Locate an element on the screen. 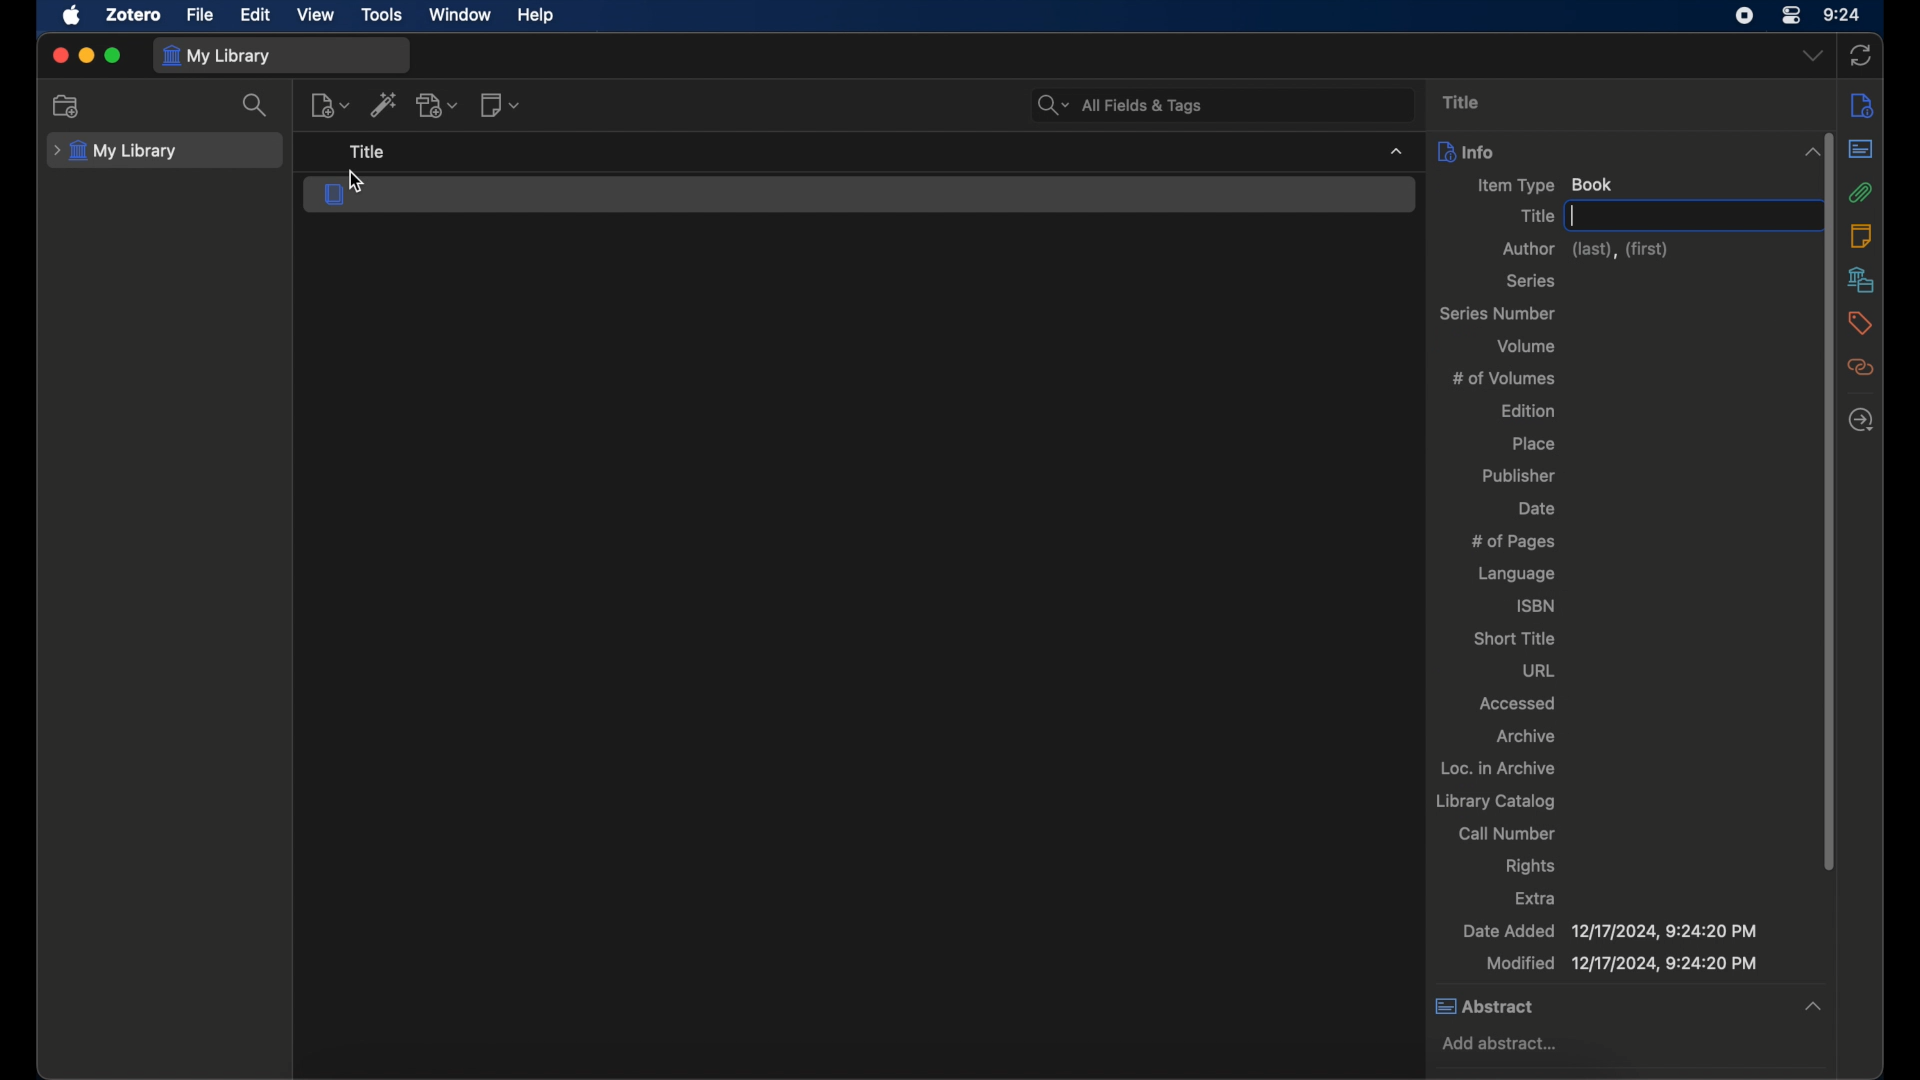 This screenshot has width=1920, height=1080. apple icon is located at coordinates (73, 16).